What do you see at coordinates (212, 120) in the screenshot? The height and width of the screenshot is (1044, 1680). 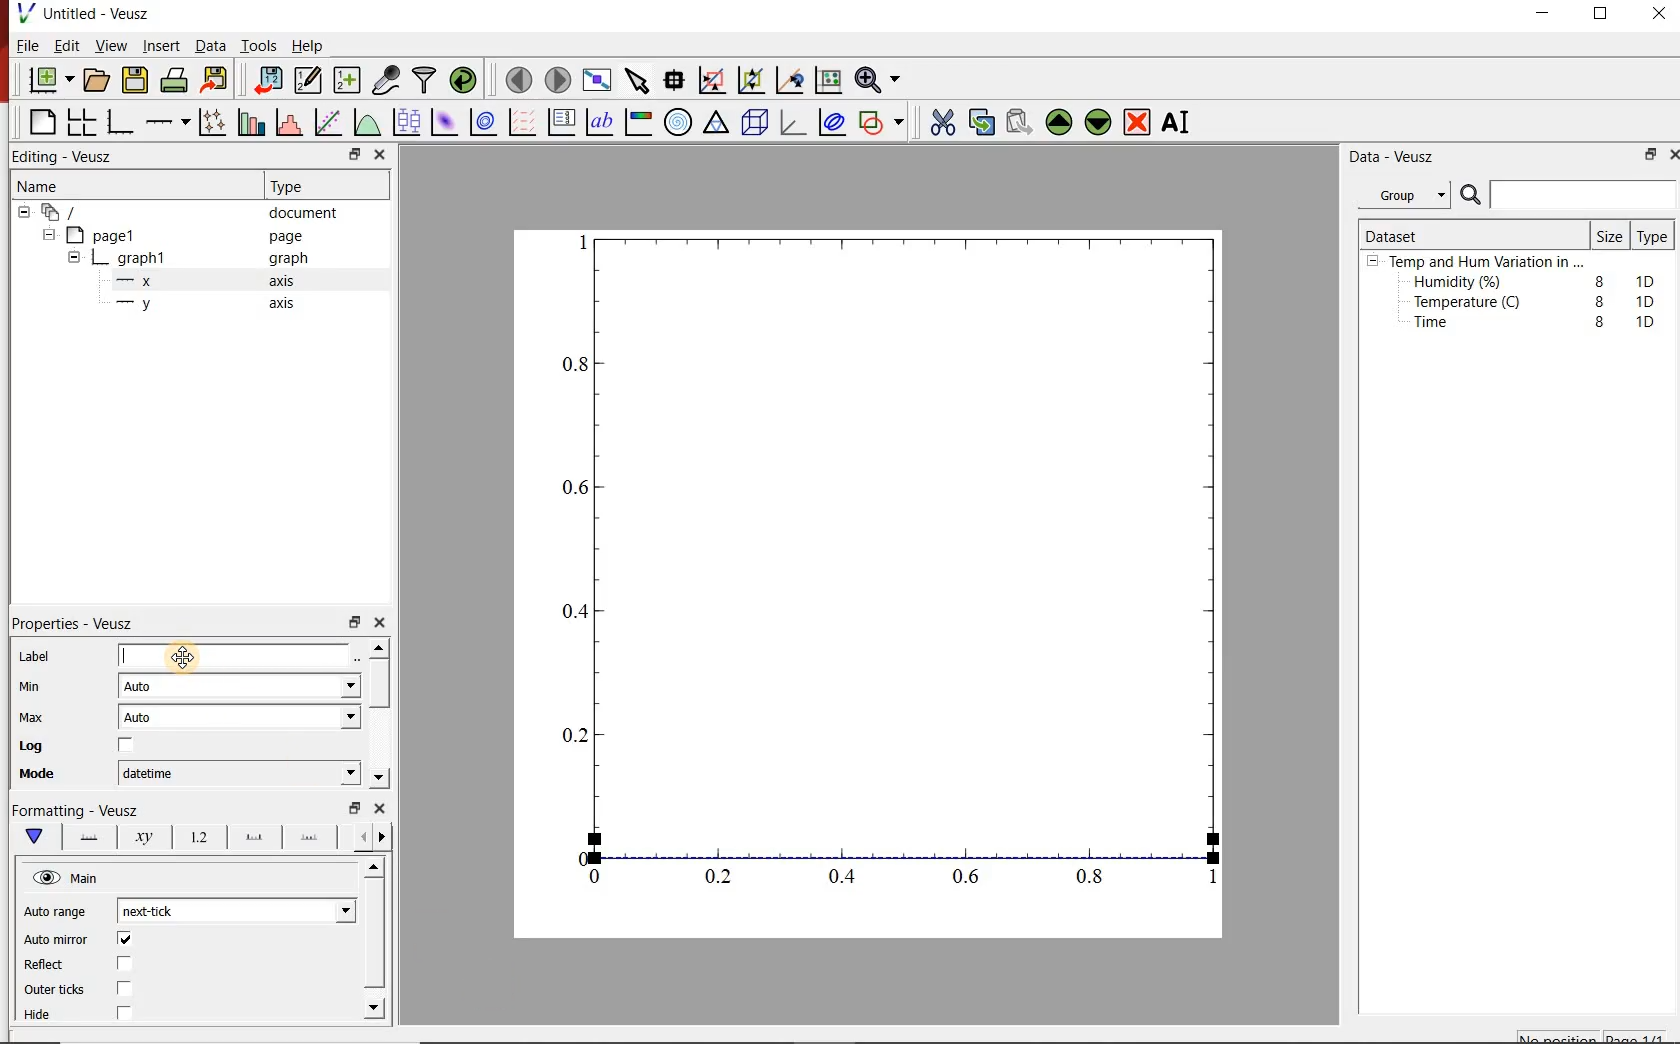 I see `Plot points with lines and error bars` at bounding box center [212, 120].